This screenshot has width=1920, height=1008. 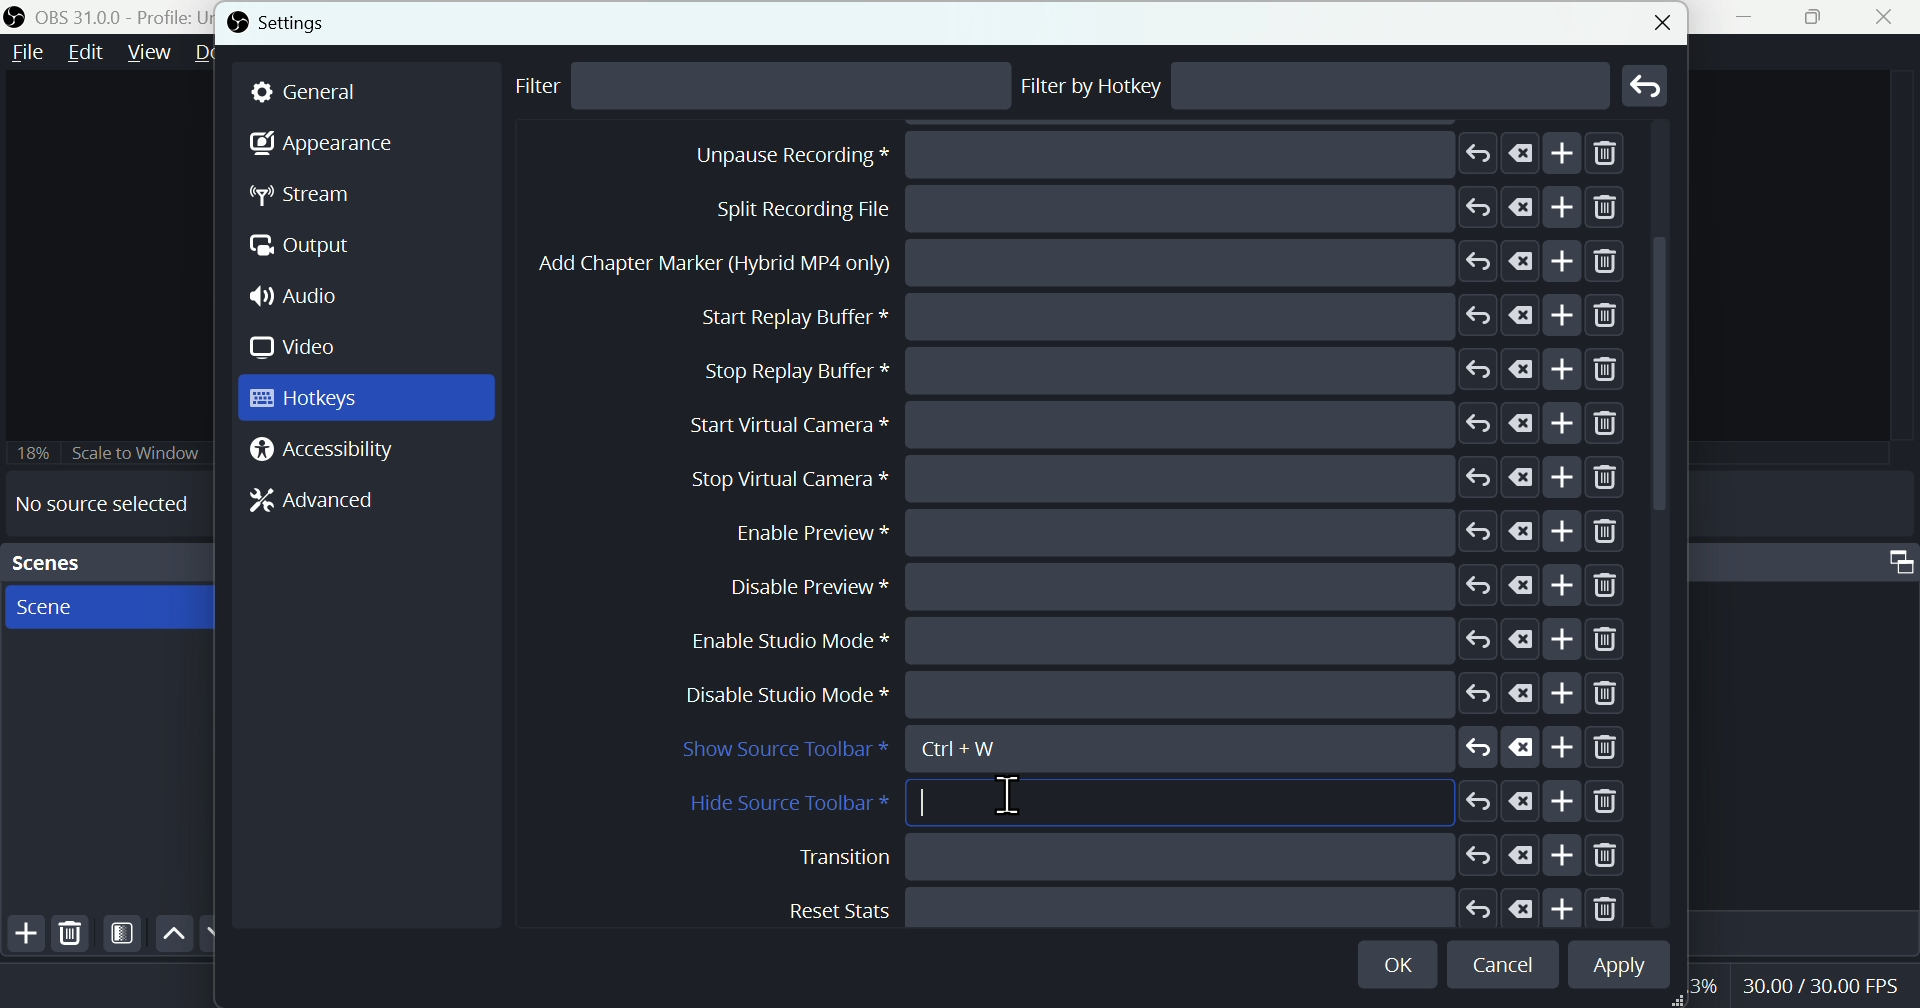 I want to click on Filter, so click(x=552, y=88).